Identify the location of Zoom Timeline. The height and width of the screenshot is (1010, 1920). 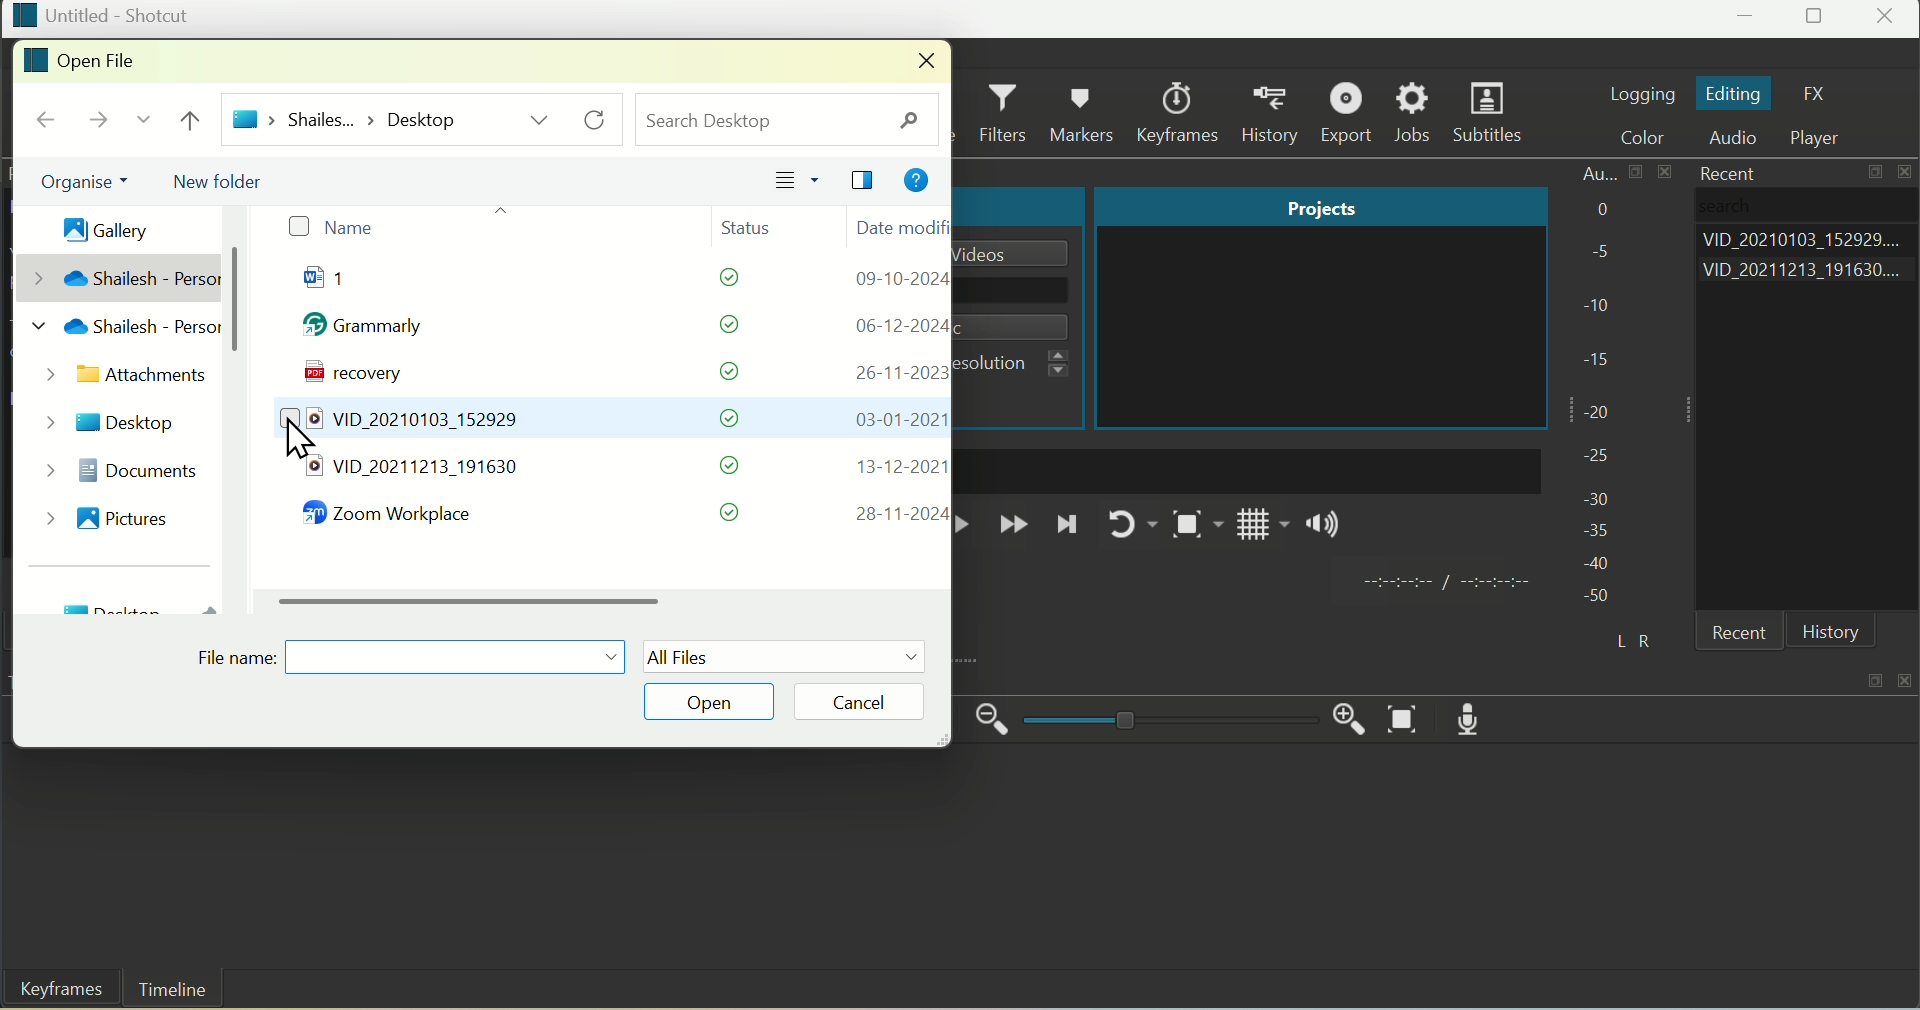
(1405, 720).